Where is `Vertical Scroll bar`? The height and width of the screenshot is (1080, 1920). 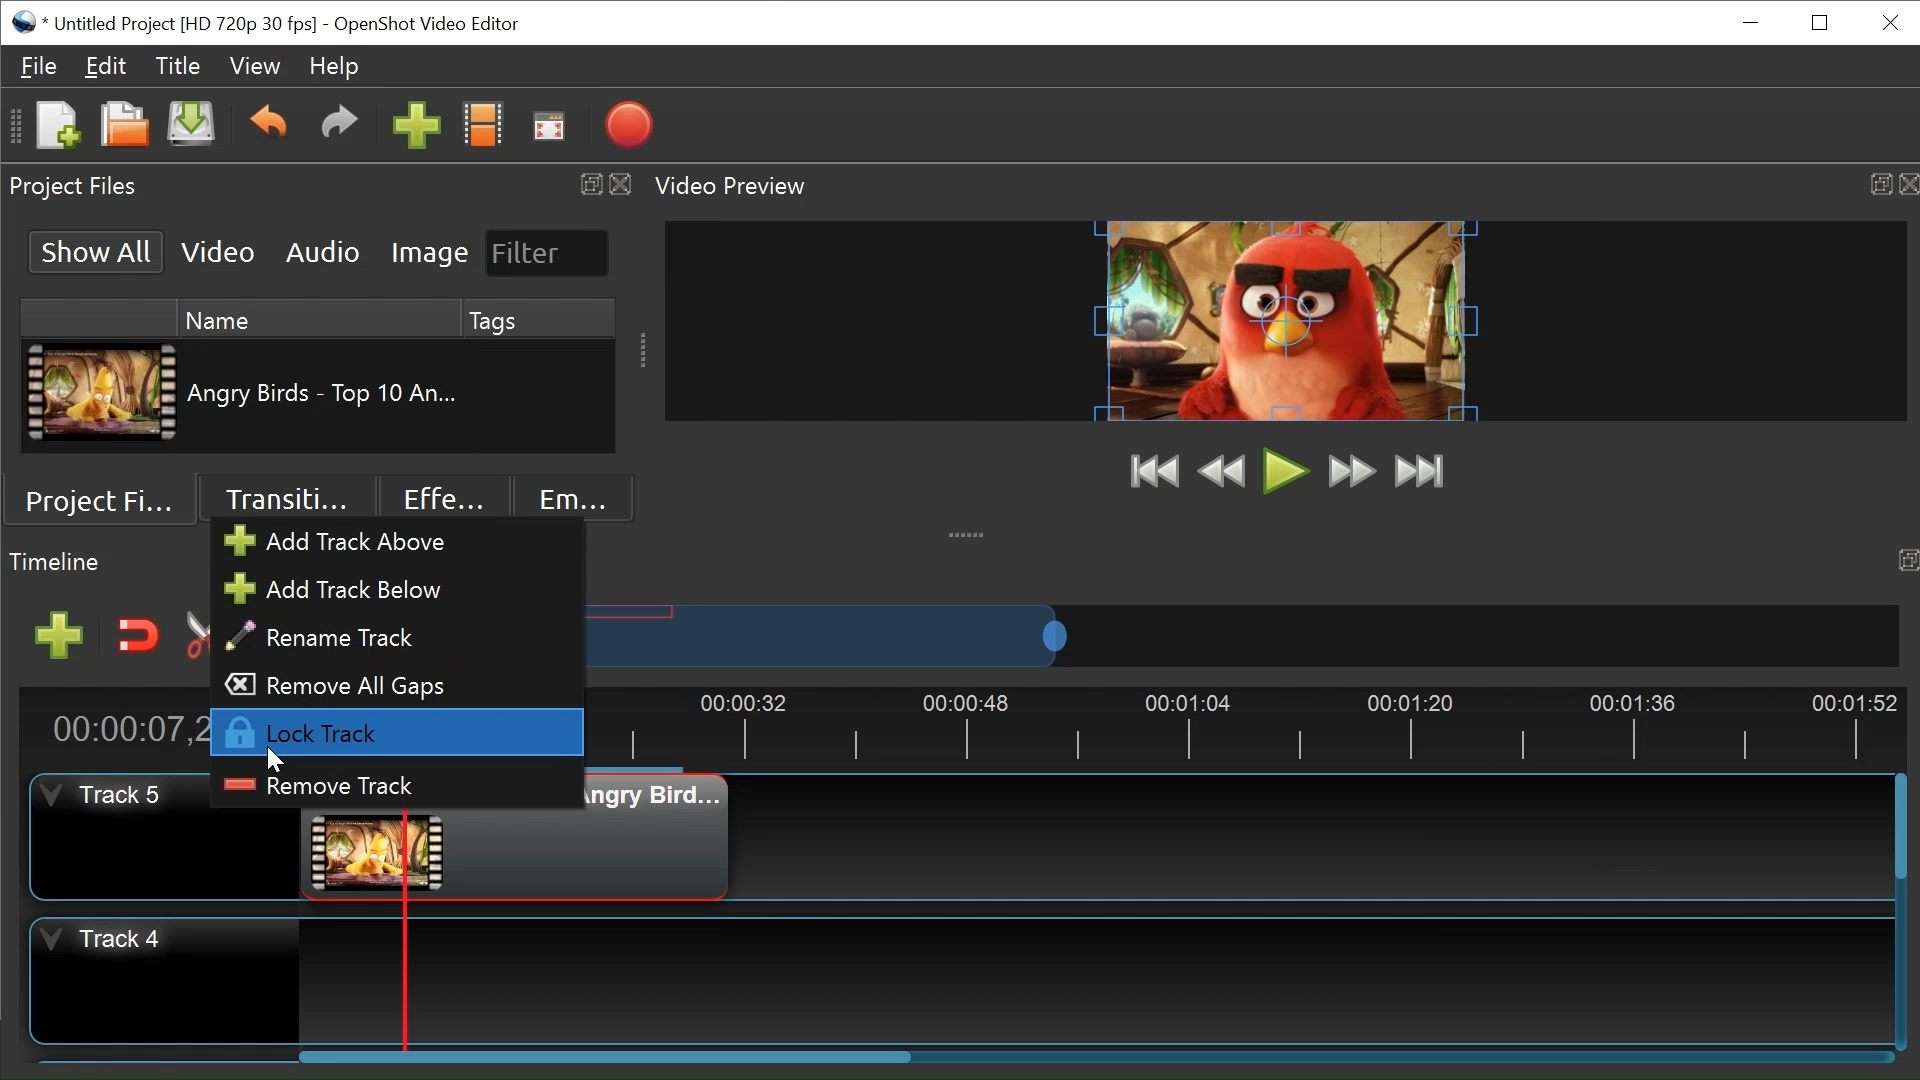 Vertical Scroll bar is located at coordinates (1900, 825).